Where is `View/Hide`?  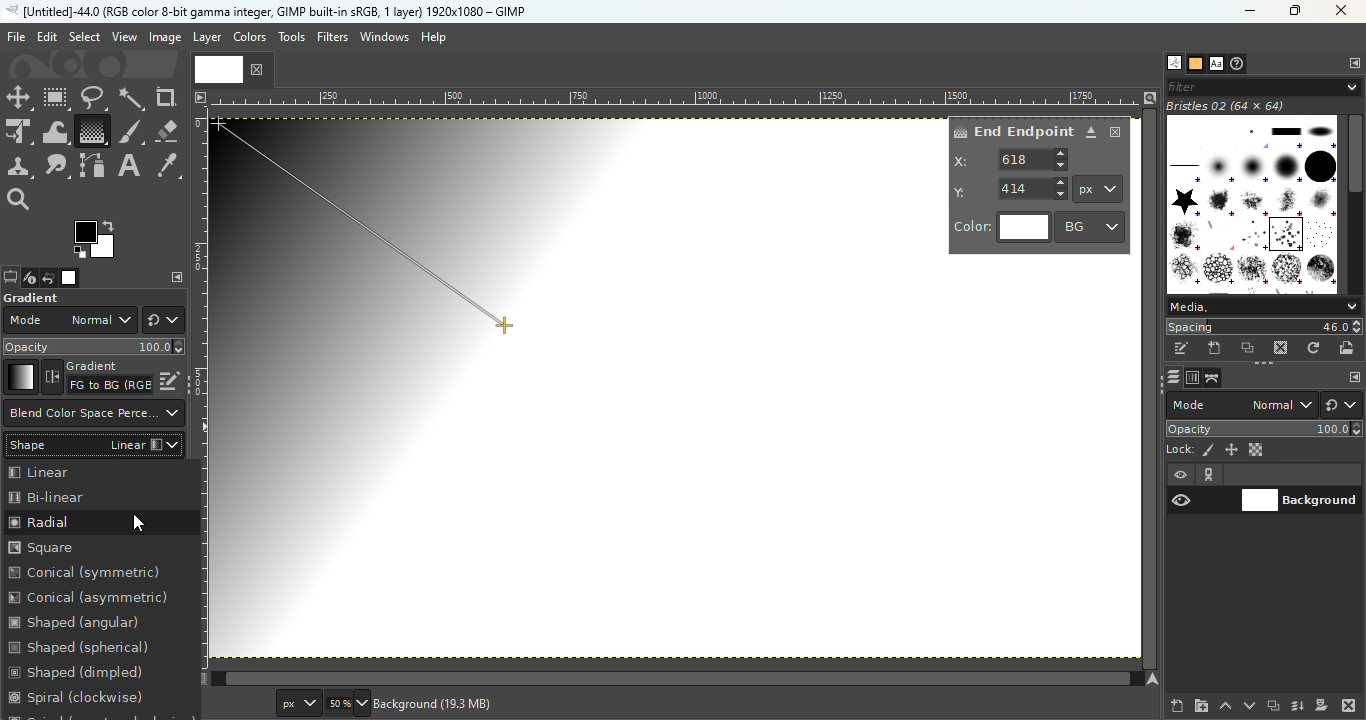 View/Hide is located at coordinates (1202, 488).